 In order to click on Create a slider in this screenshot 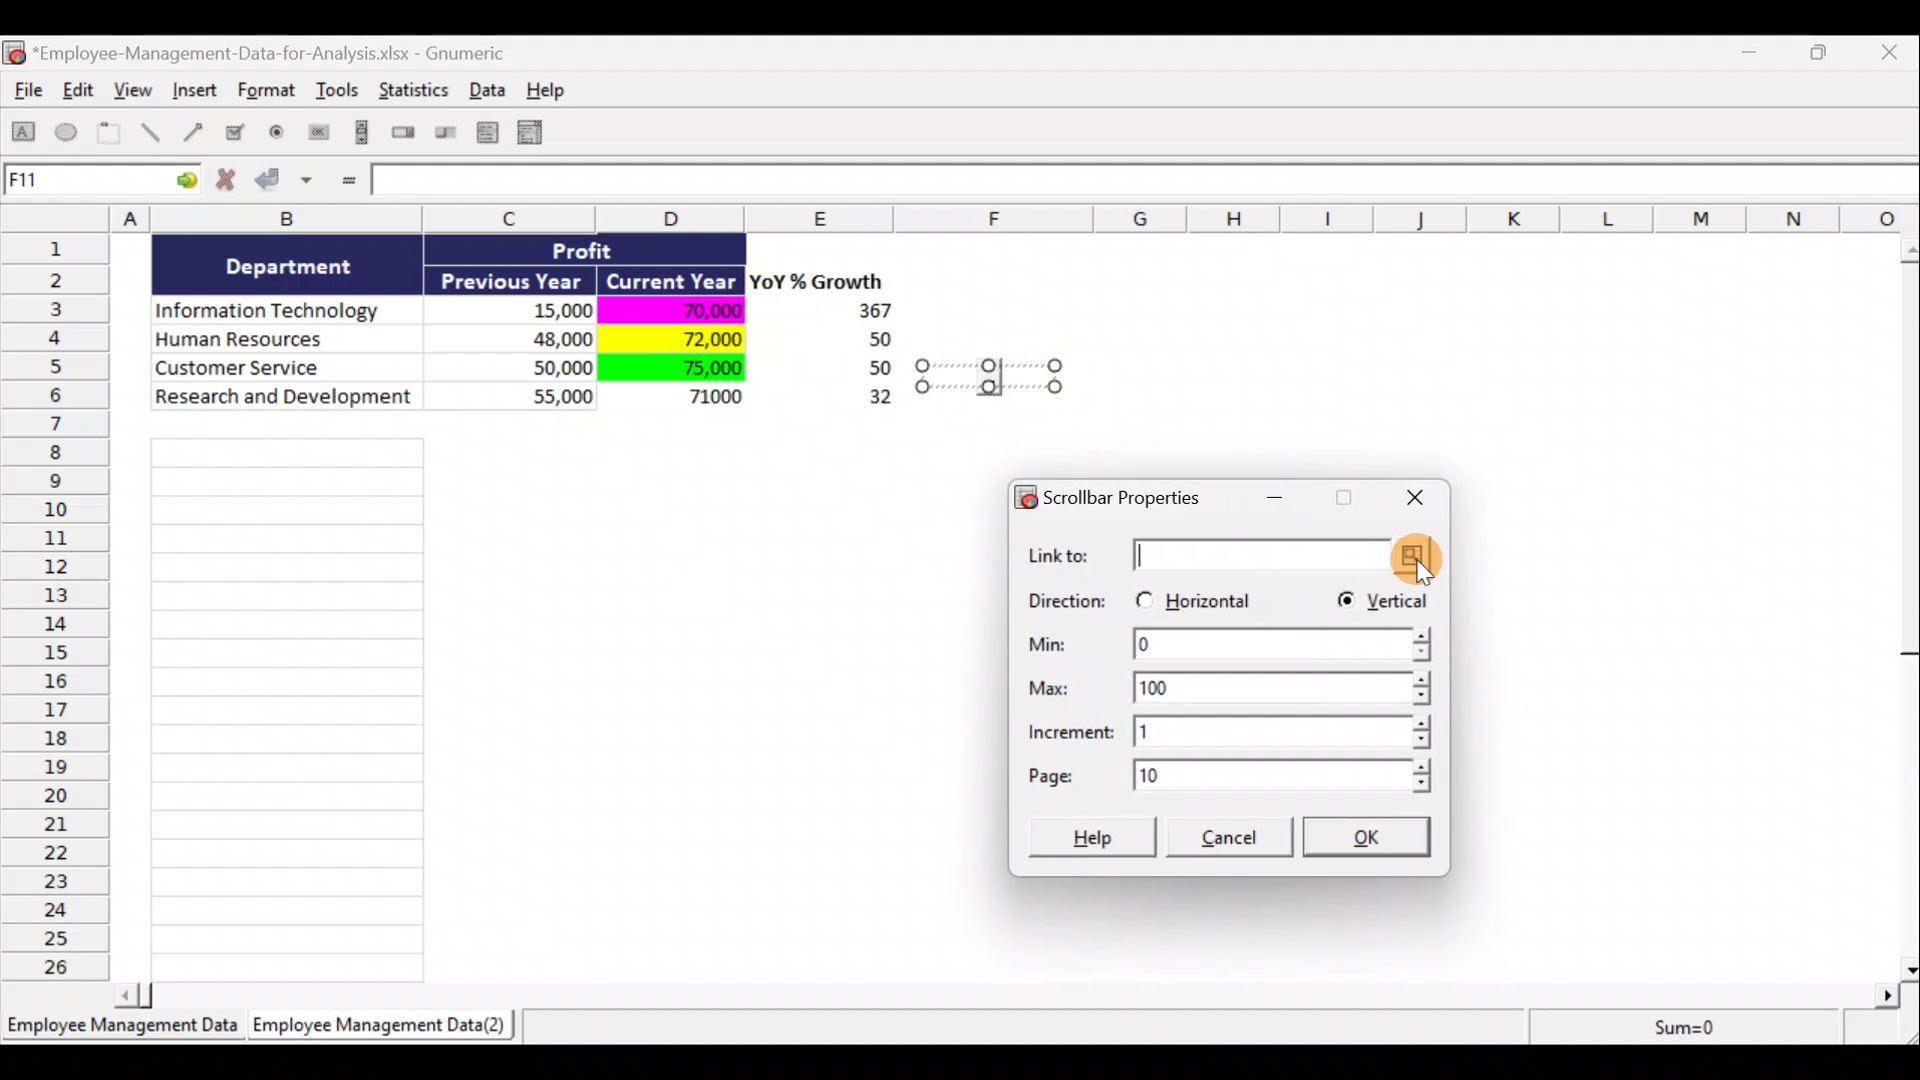, I will do `click(443, 136)`.